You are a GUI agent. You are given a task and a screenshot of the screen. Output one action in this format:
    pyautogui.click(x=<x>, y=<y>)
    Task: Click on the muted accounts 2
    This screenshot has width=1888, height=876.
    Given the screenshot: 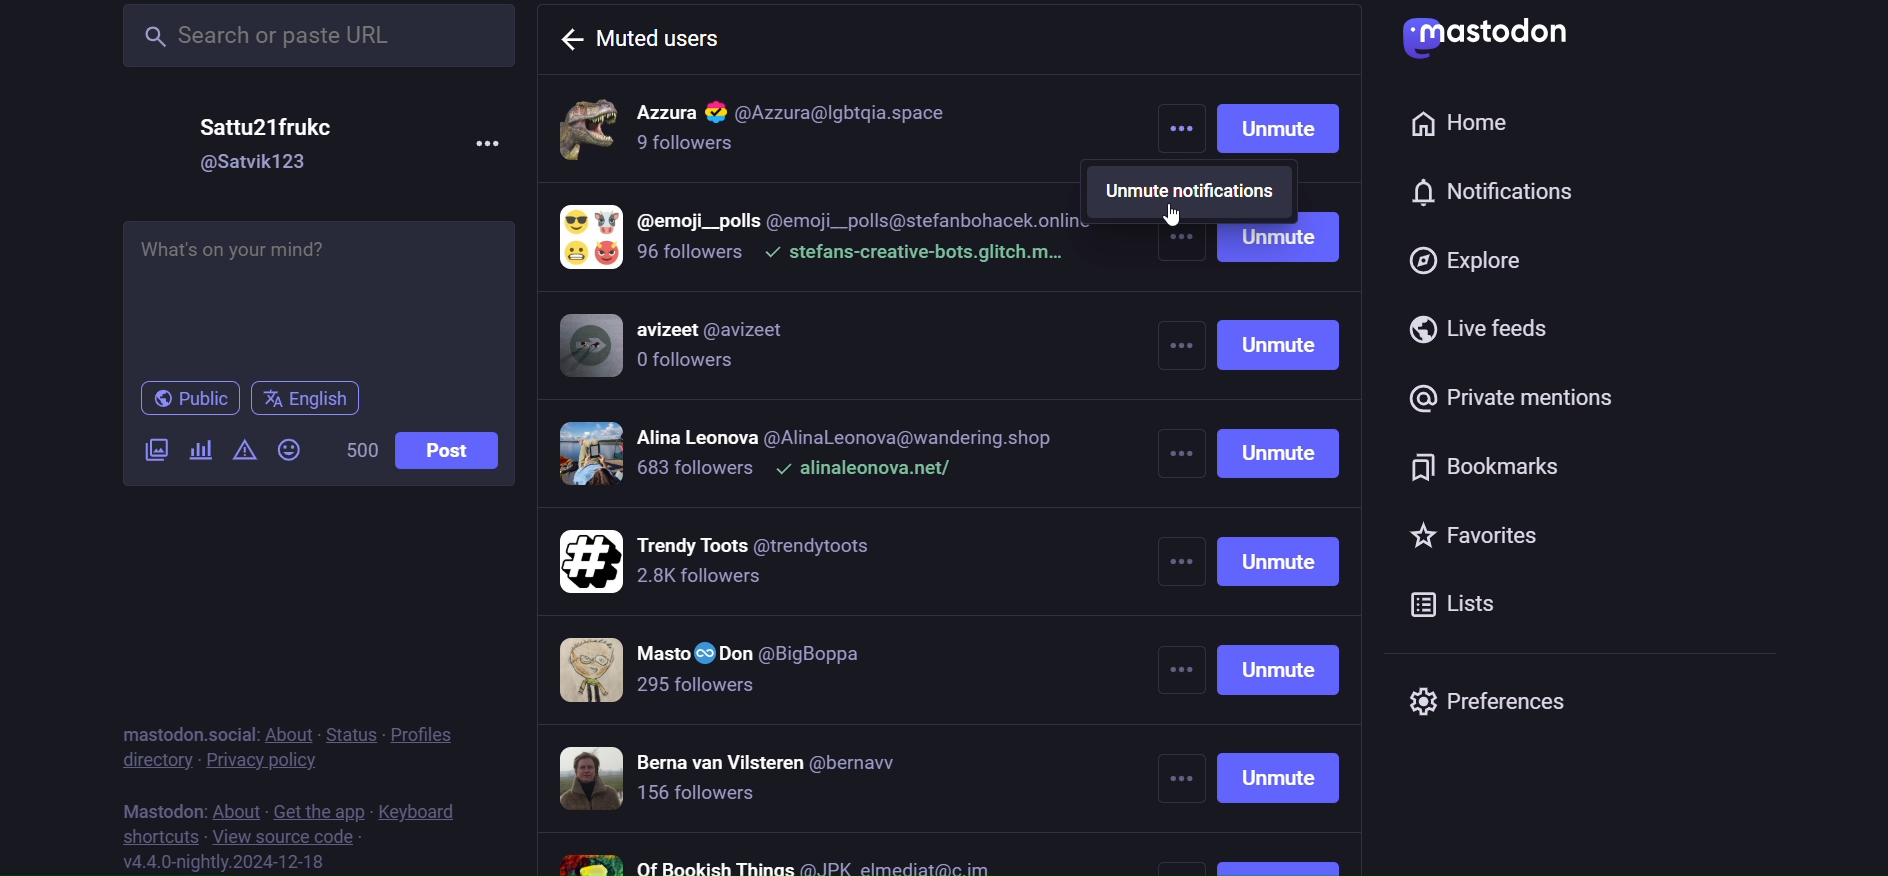 What is the action you would take?
    pyautogui.click(x=831, y=239)
    